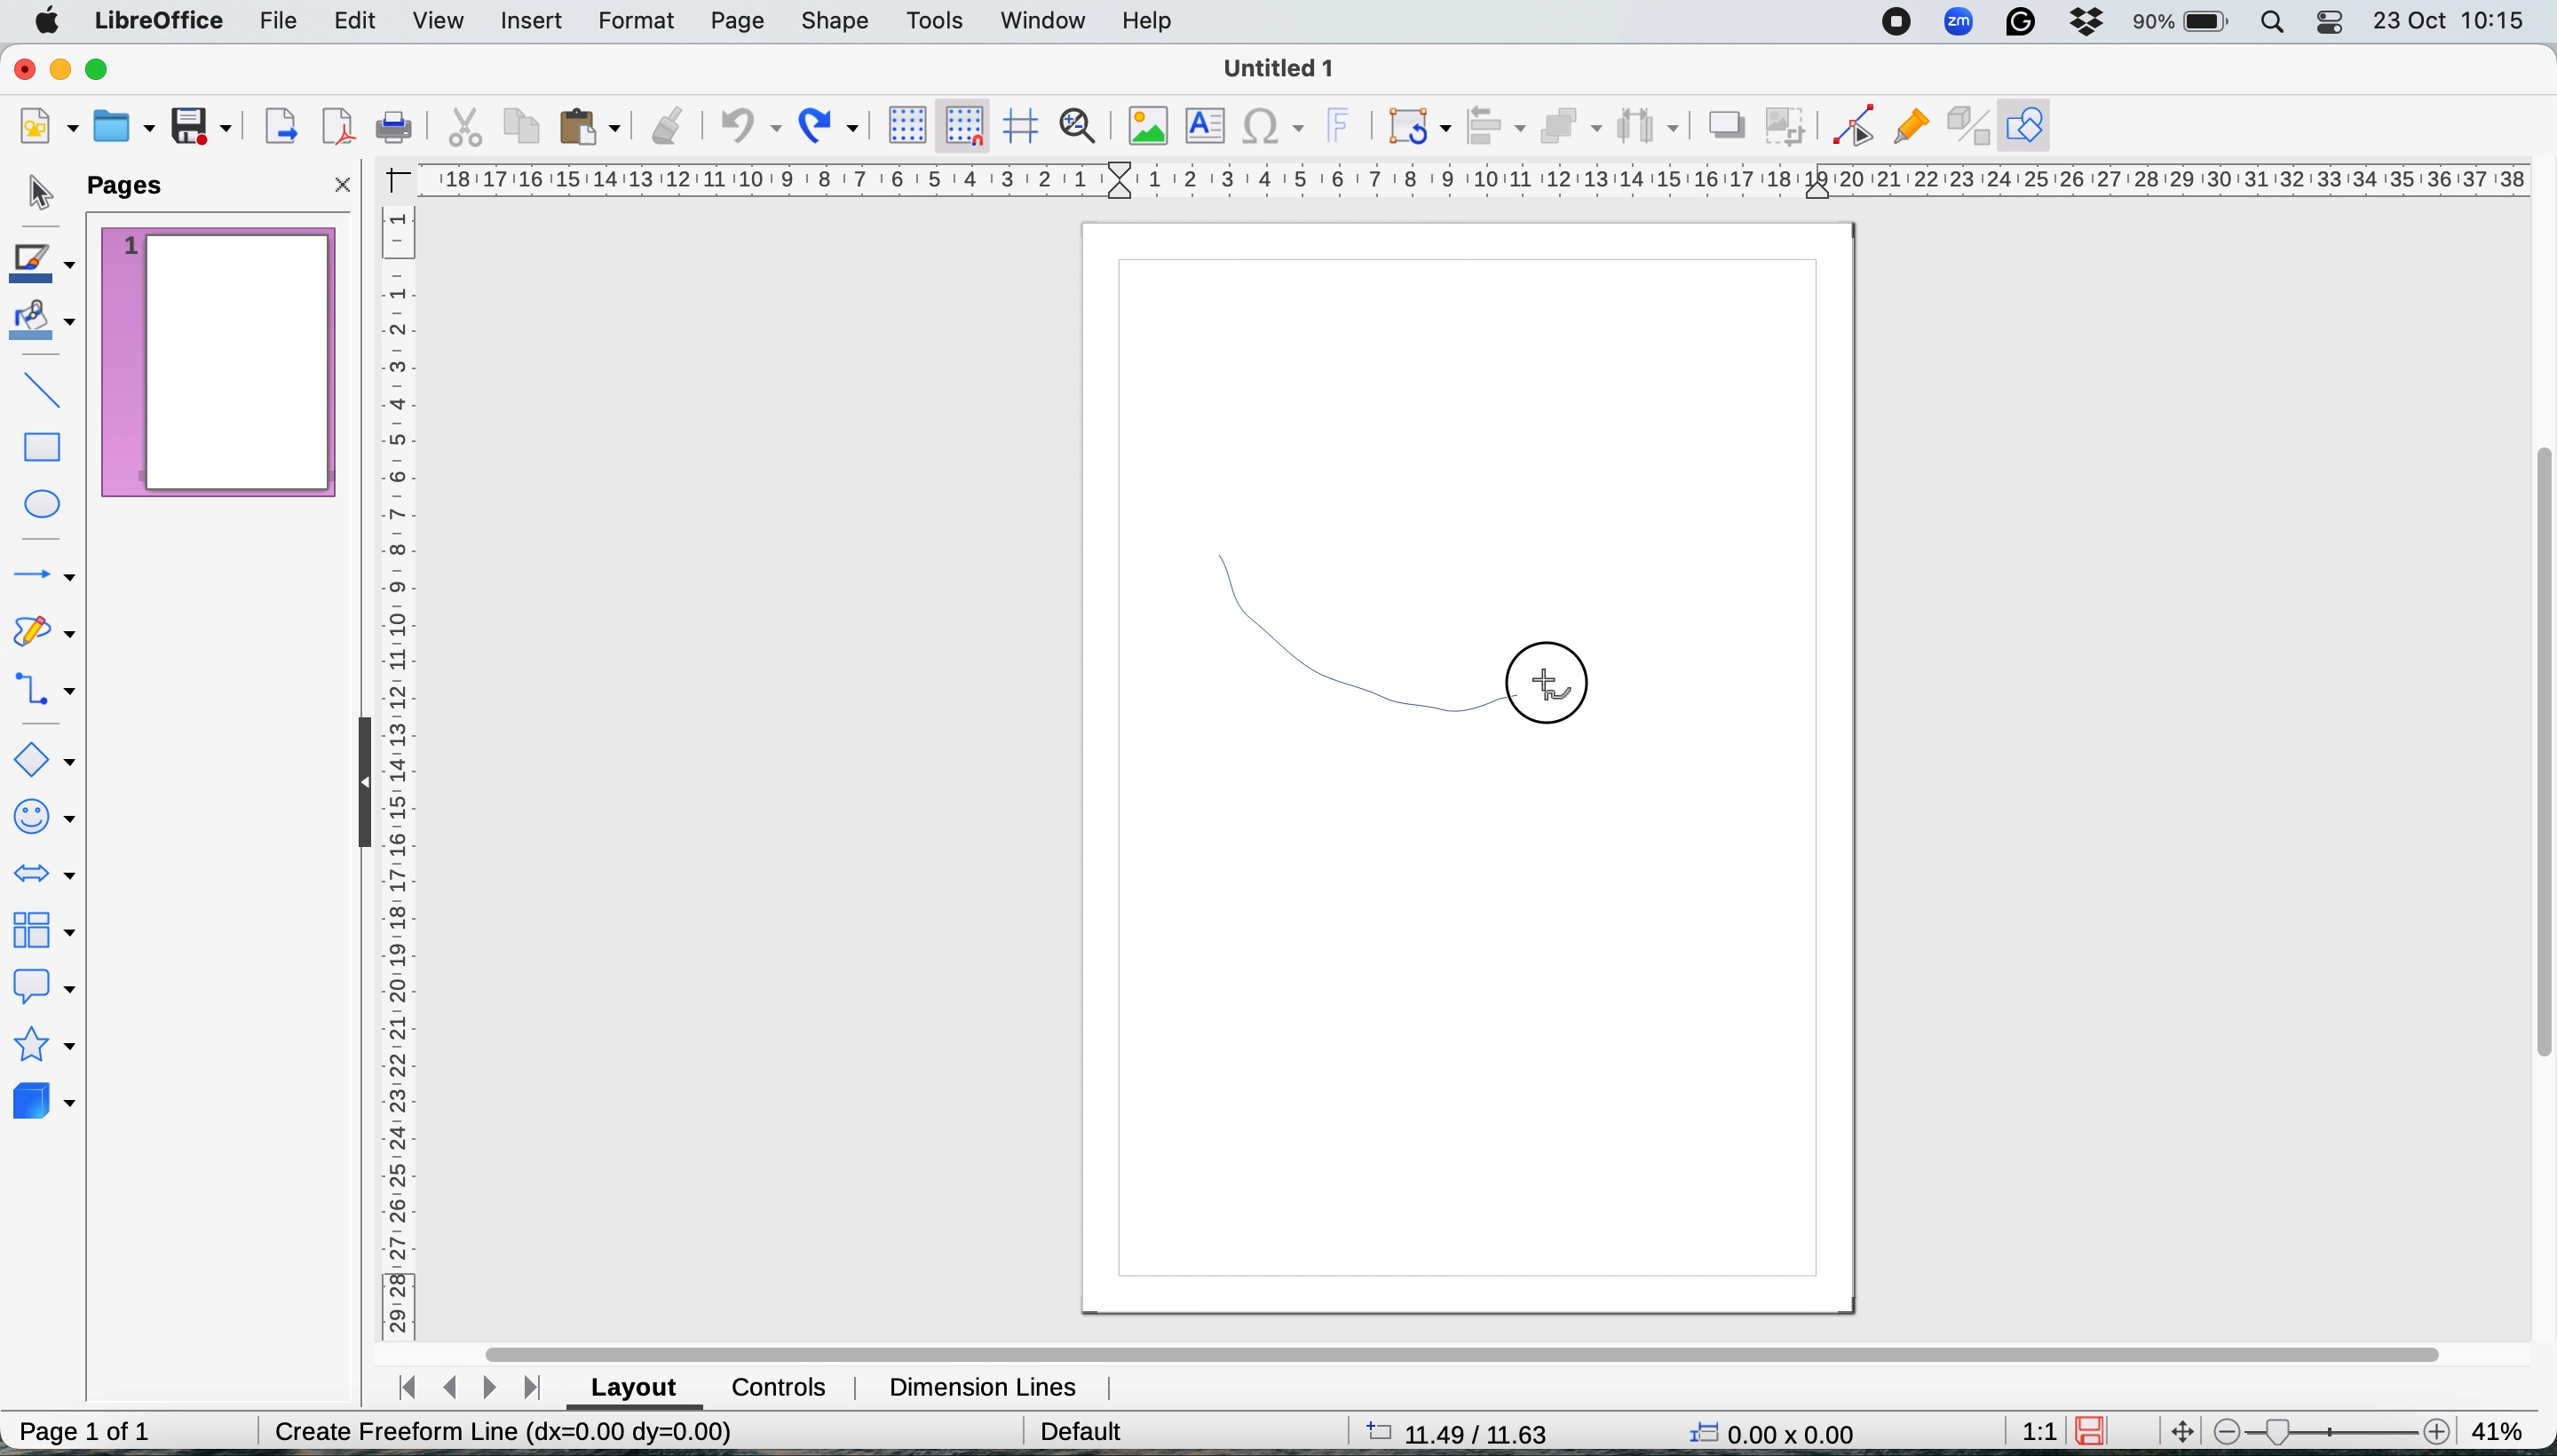 This screenshot has width=2557, height=1456. I want to click on Create Freeform Line (dx=0.00 dy=0.00), so click(507, 1430).